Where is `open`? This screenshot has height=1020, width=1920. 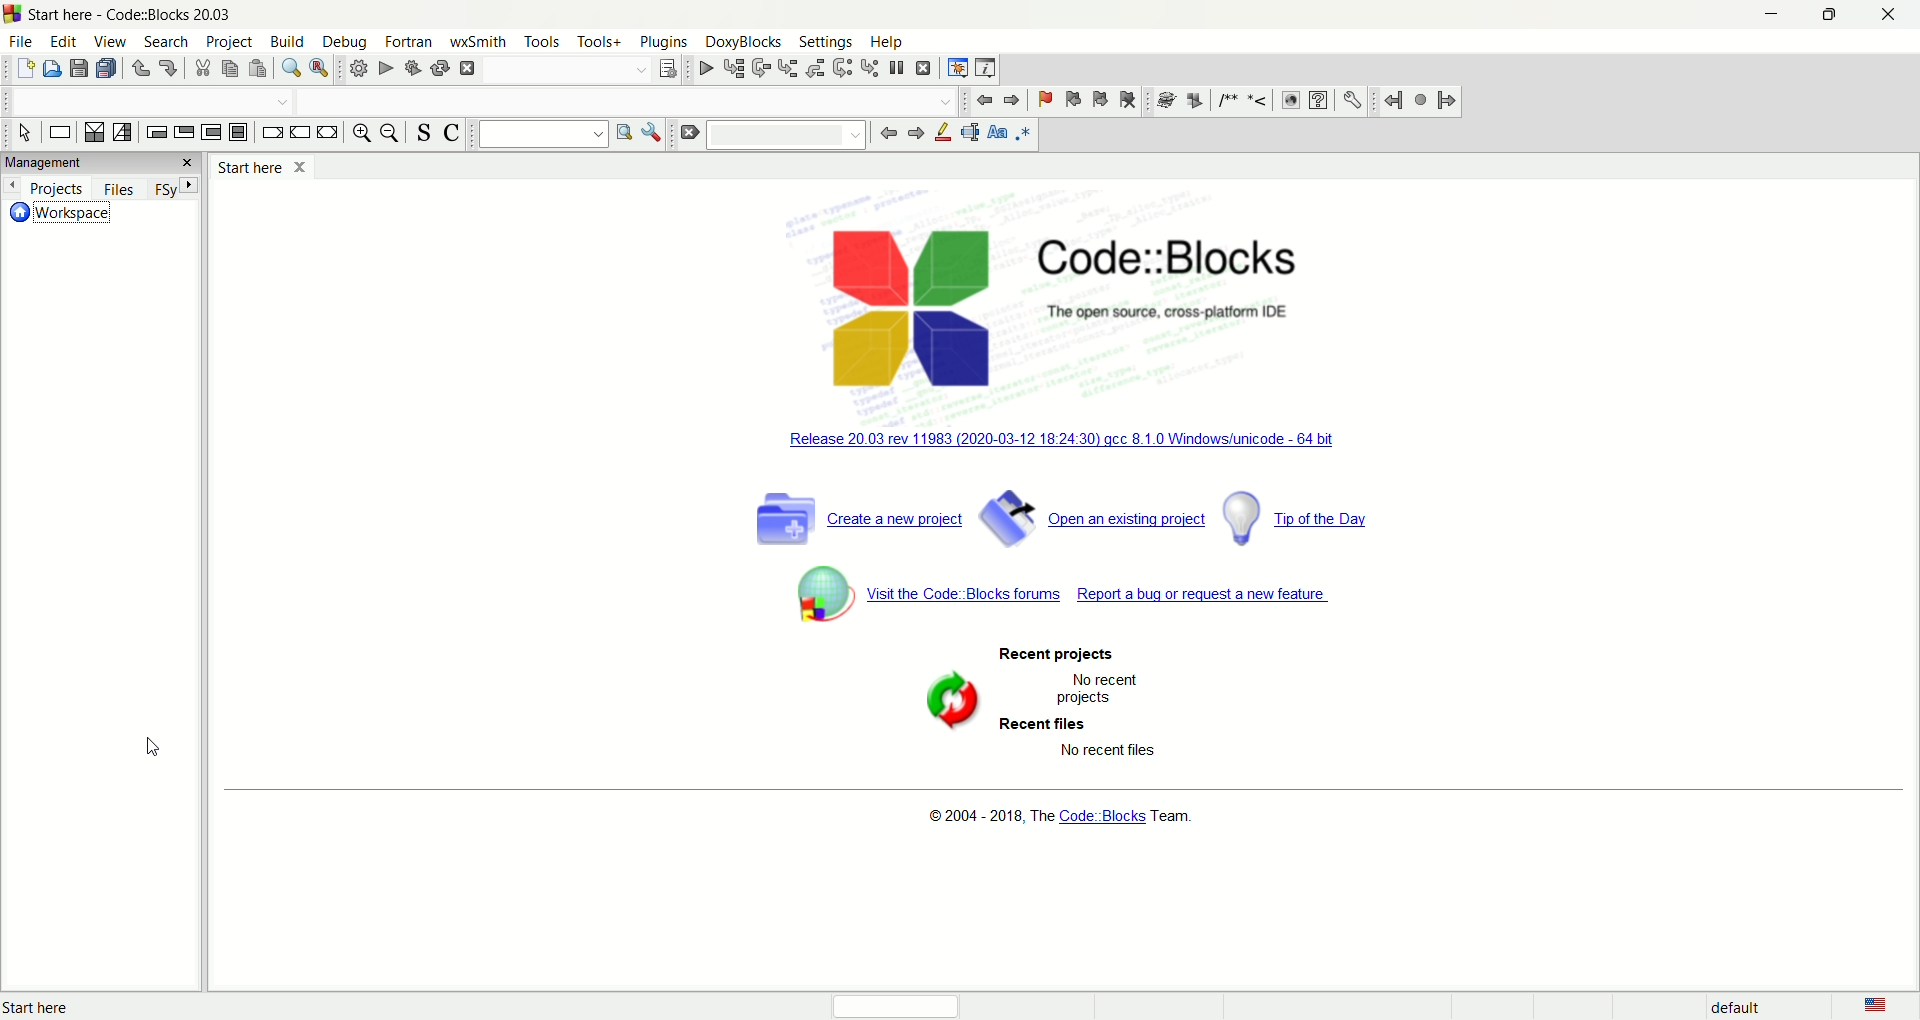 open is located at coordinates (50, 69).